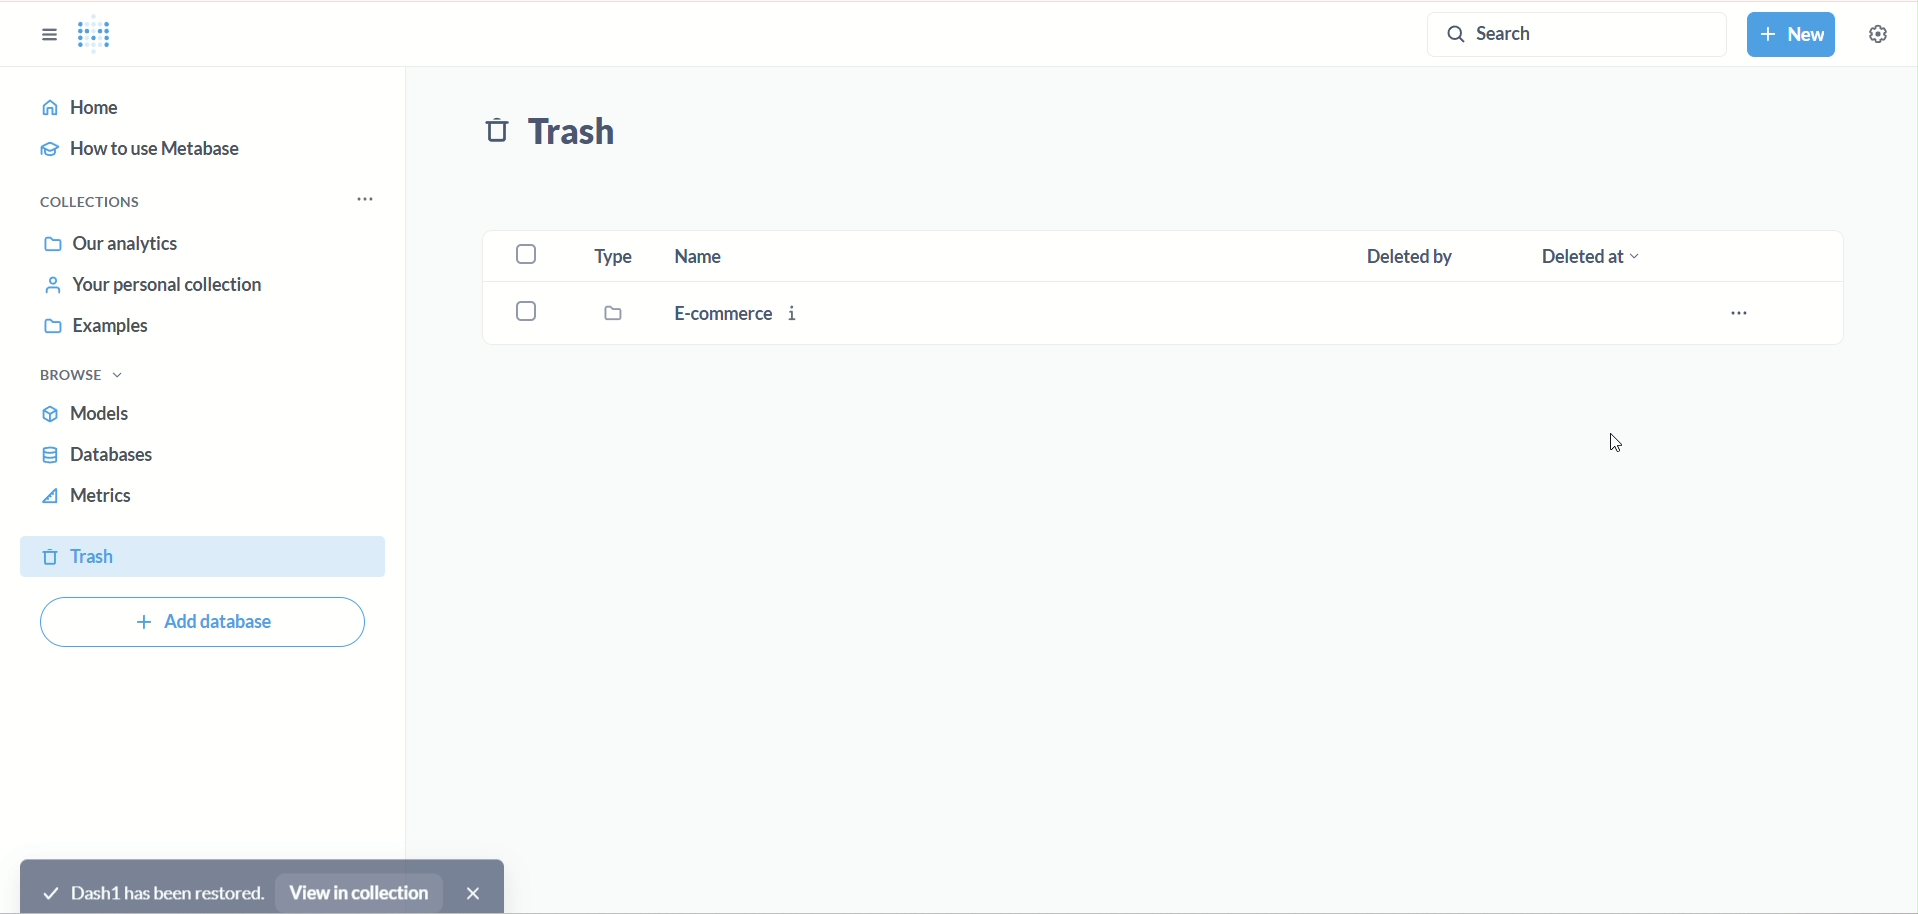  Describe the element at coordinates (746, 257) in the screenshot. I see `name` at that location.